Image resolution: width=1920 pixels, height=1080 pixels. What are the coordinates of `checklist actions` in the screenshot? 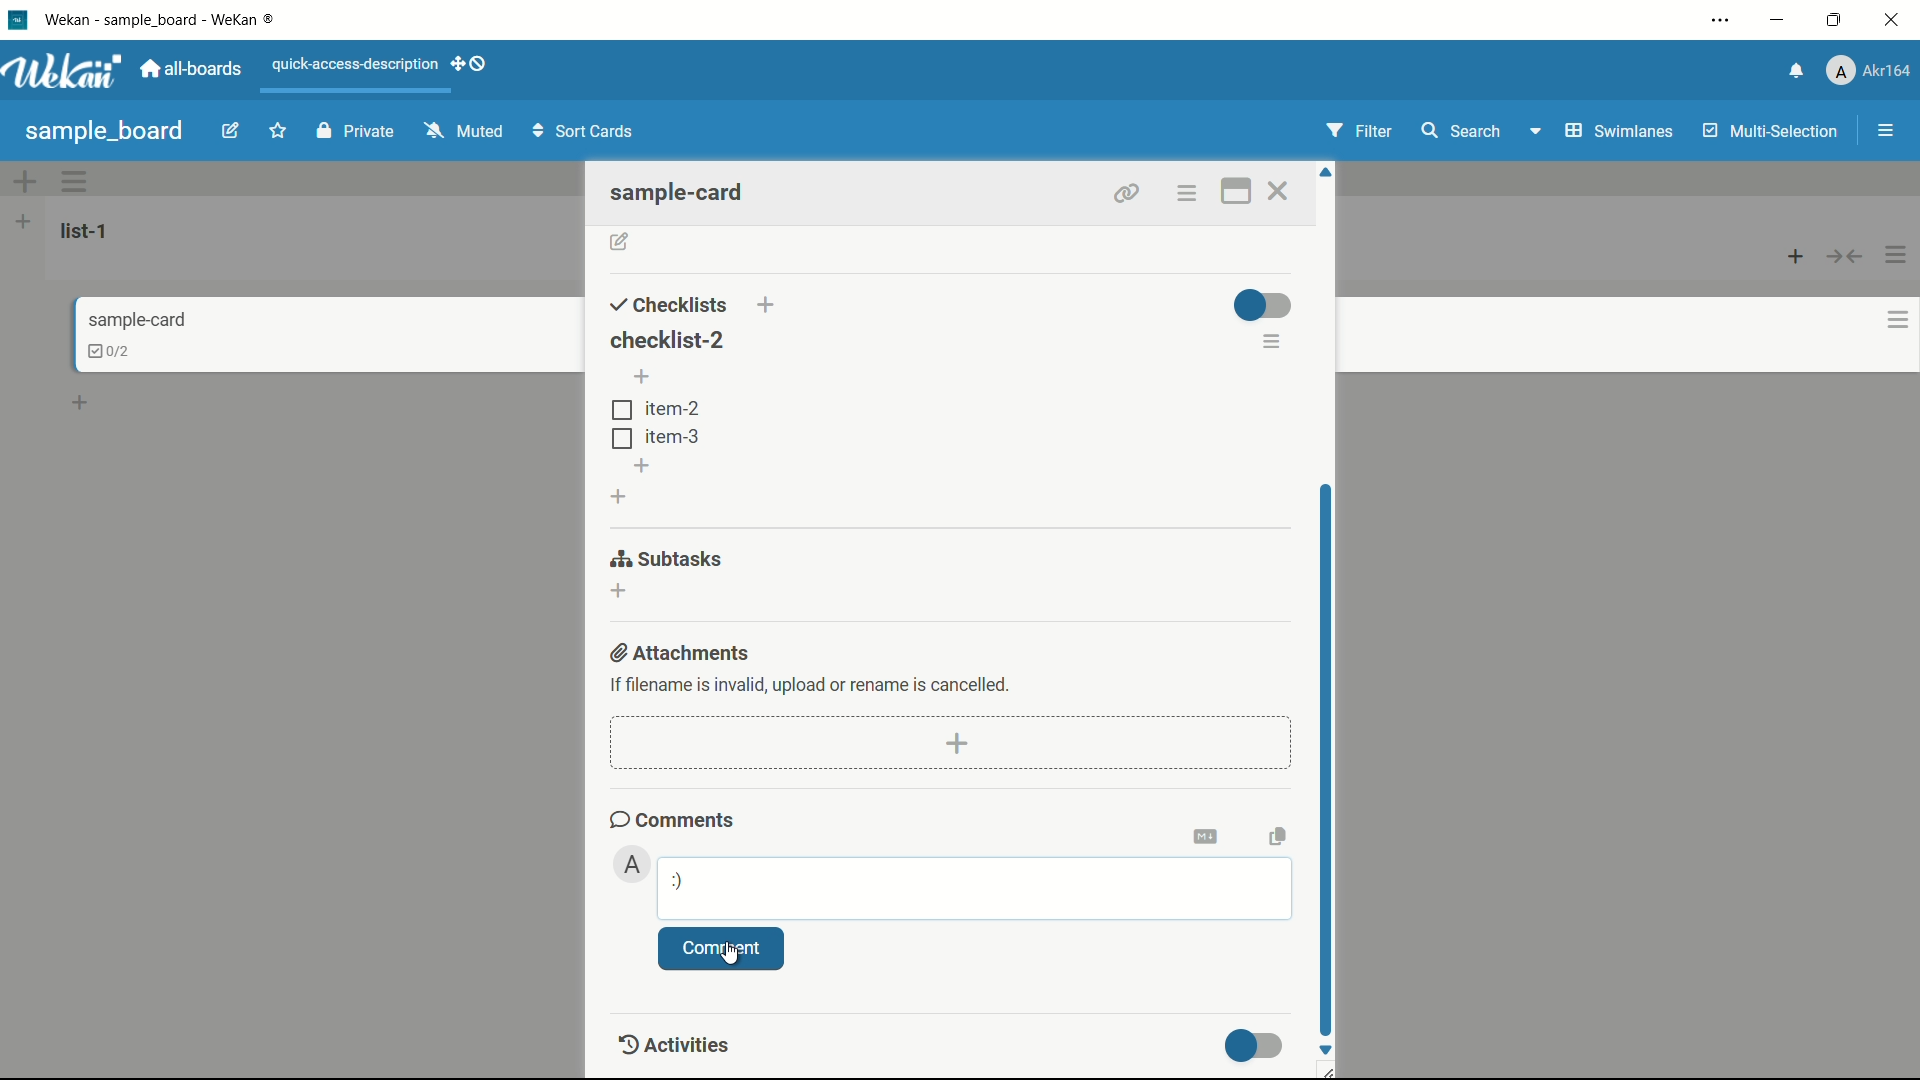 It's located at (1273, 344).